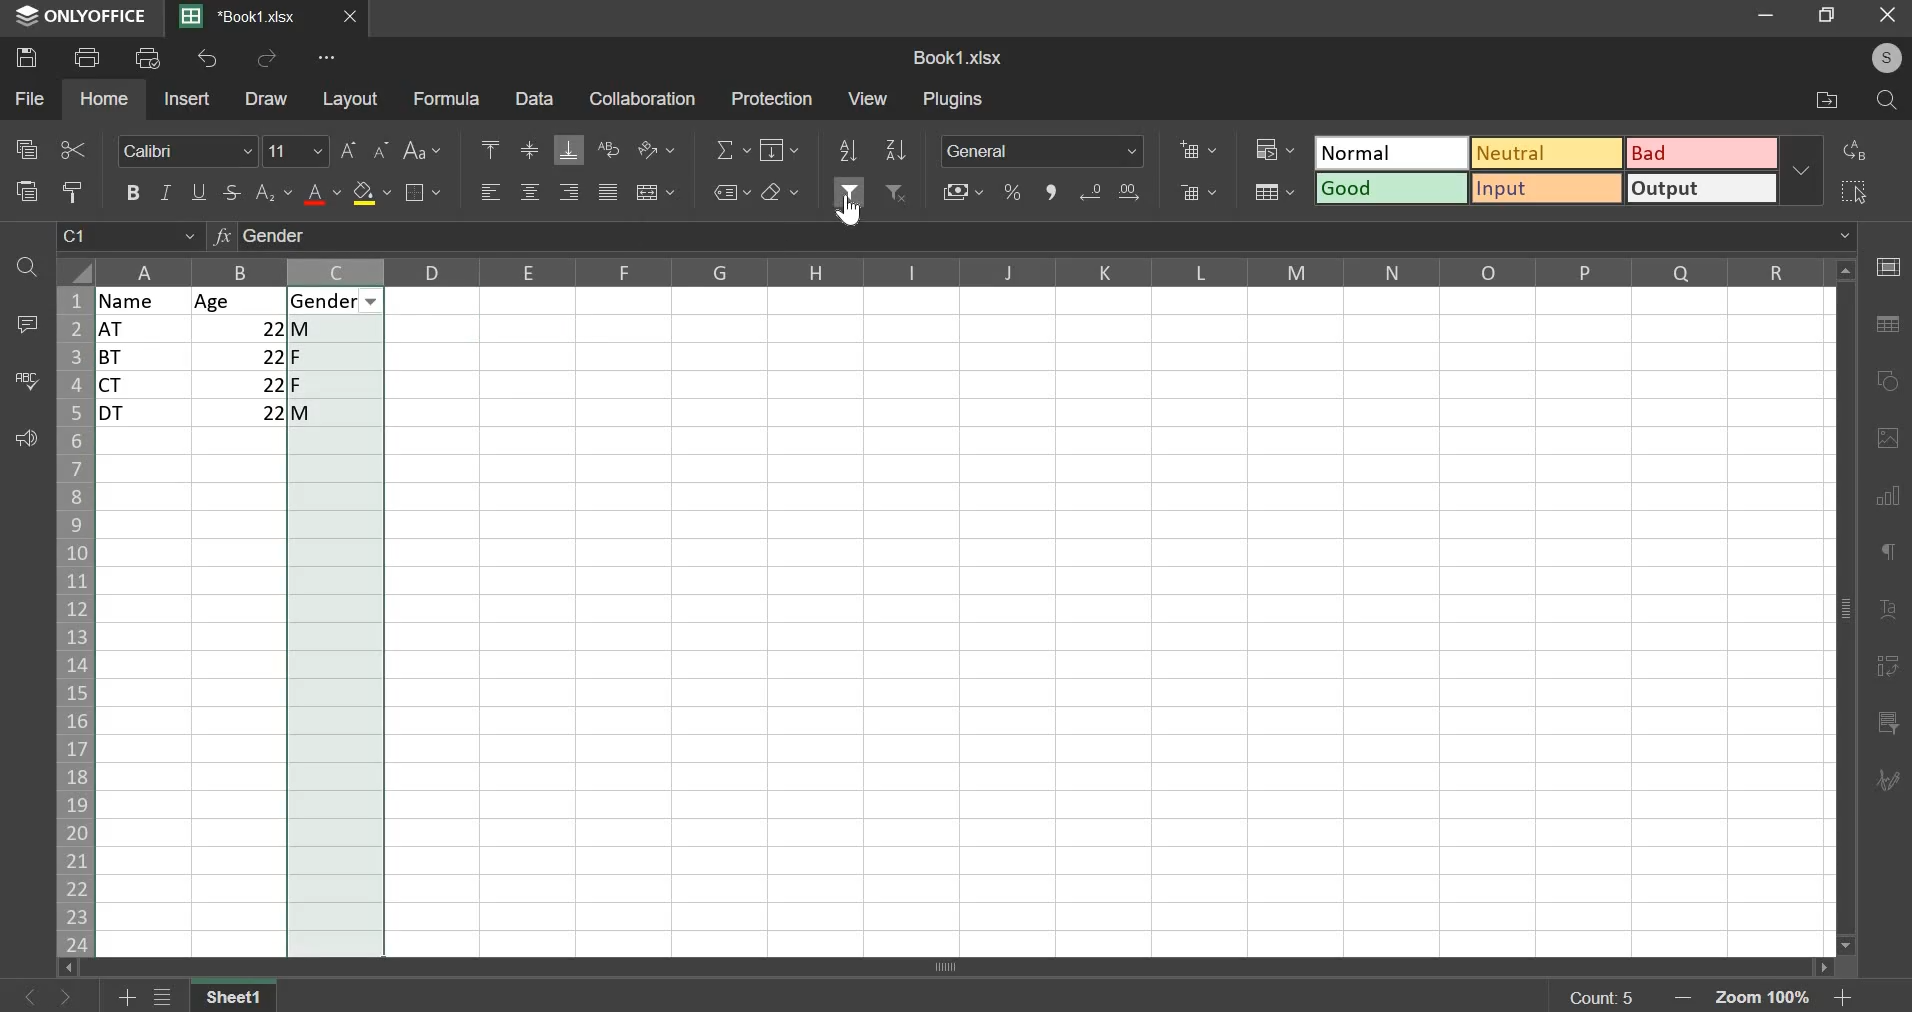 Image resolution: width=1912 pixels, height=1012 pixels. I want to click on at, so click(143, 329).